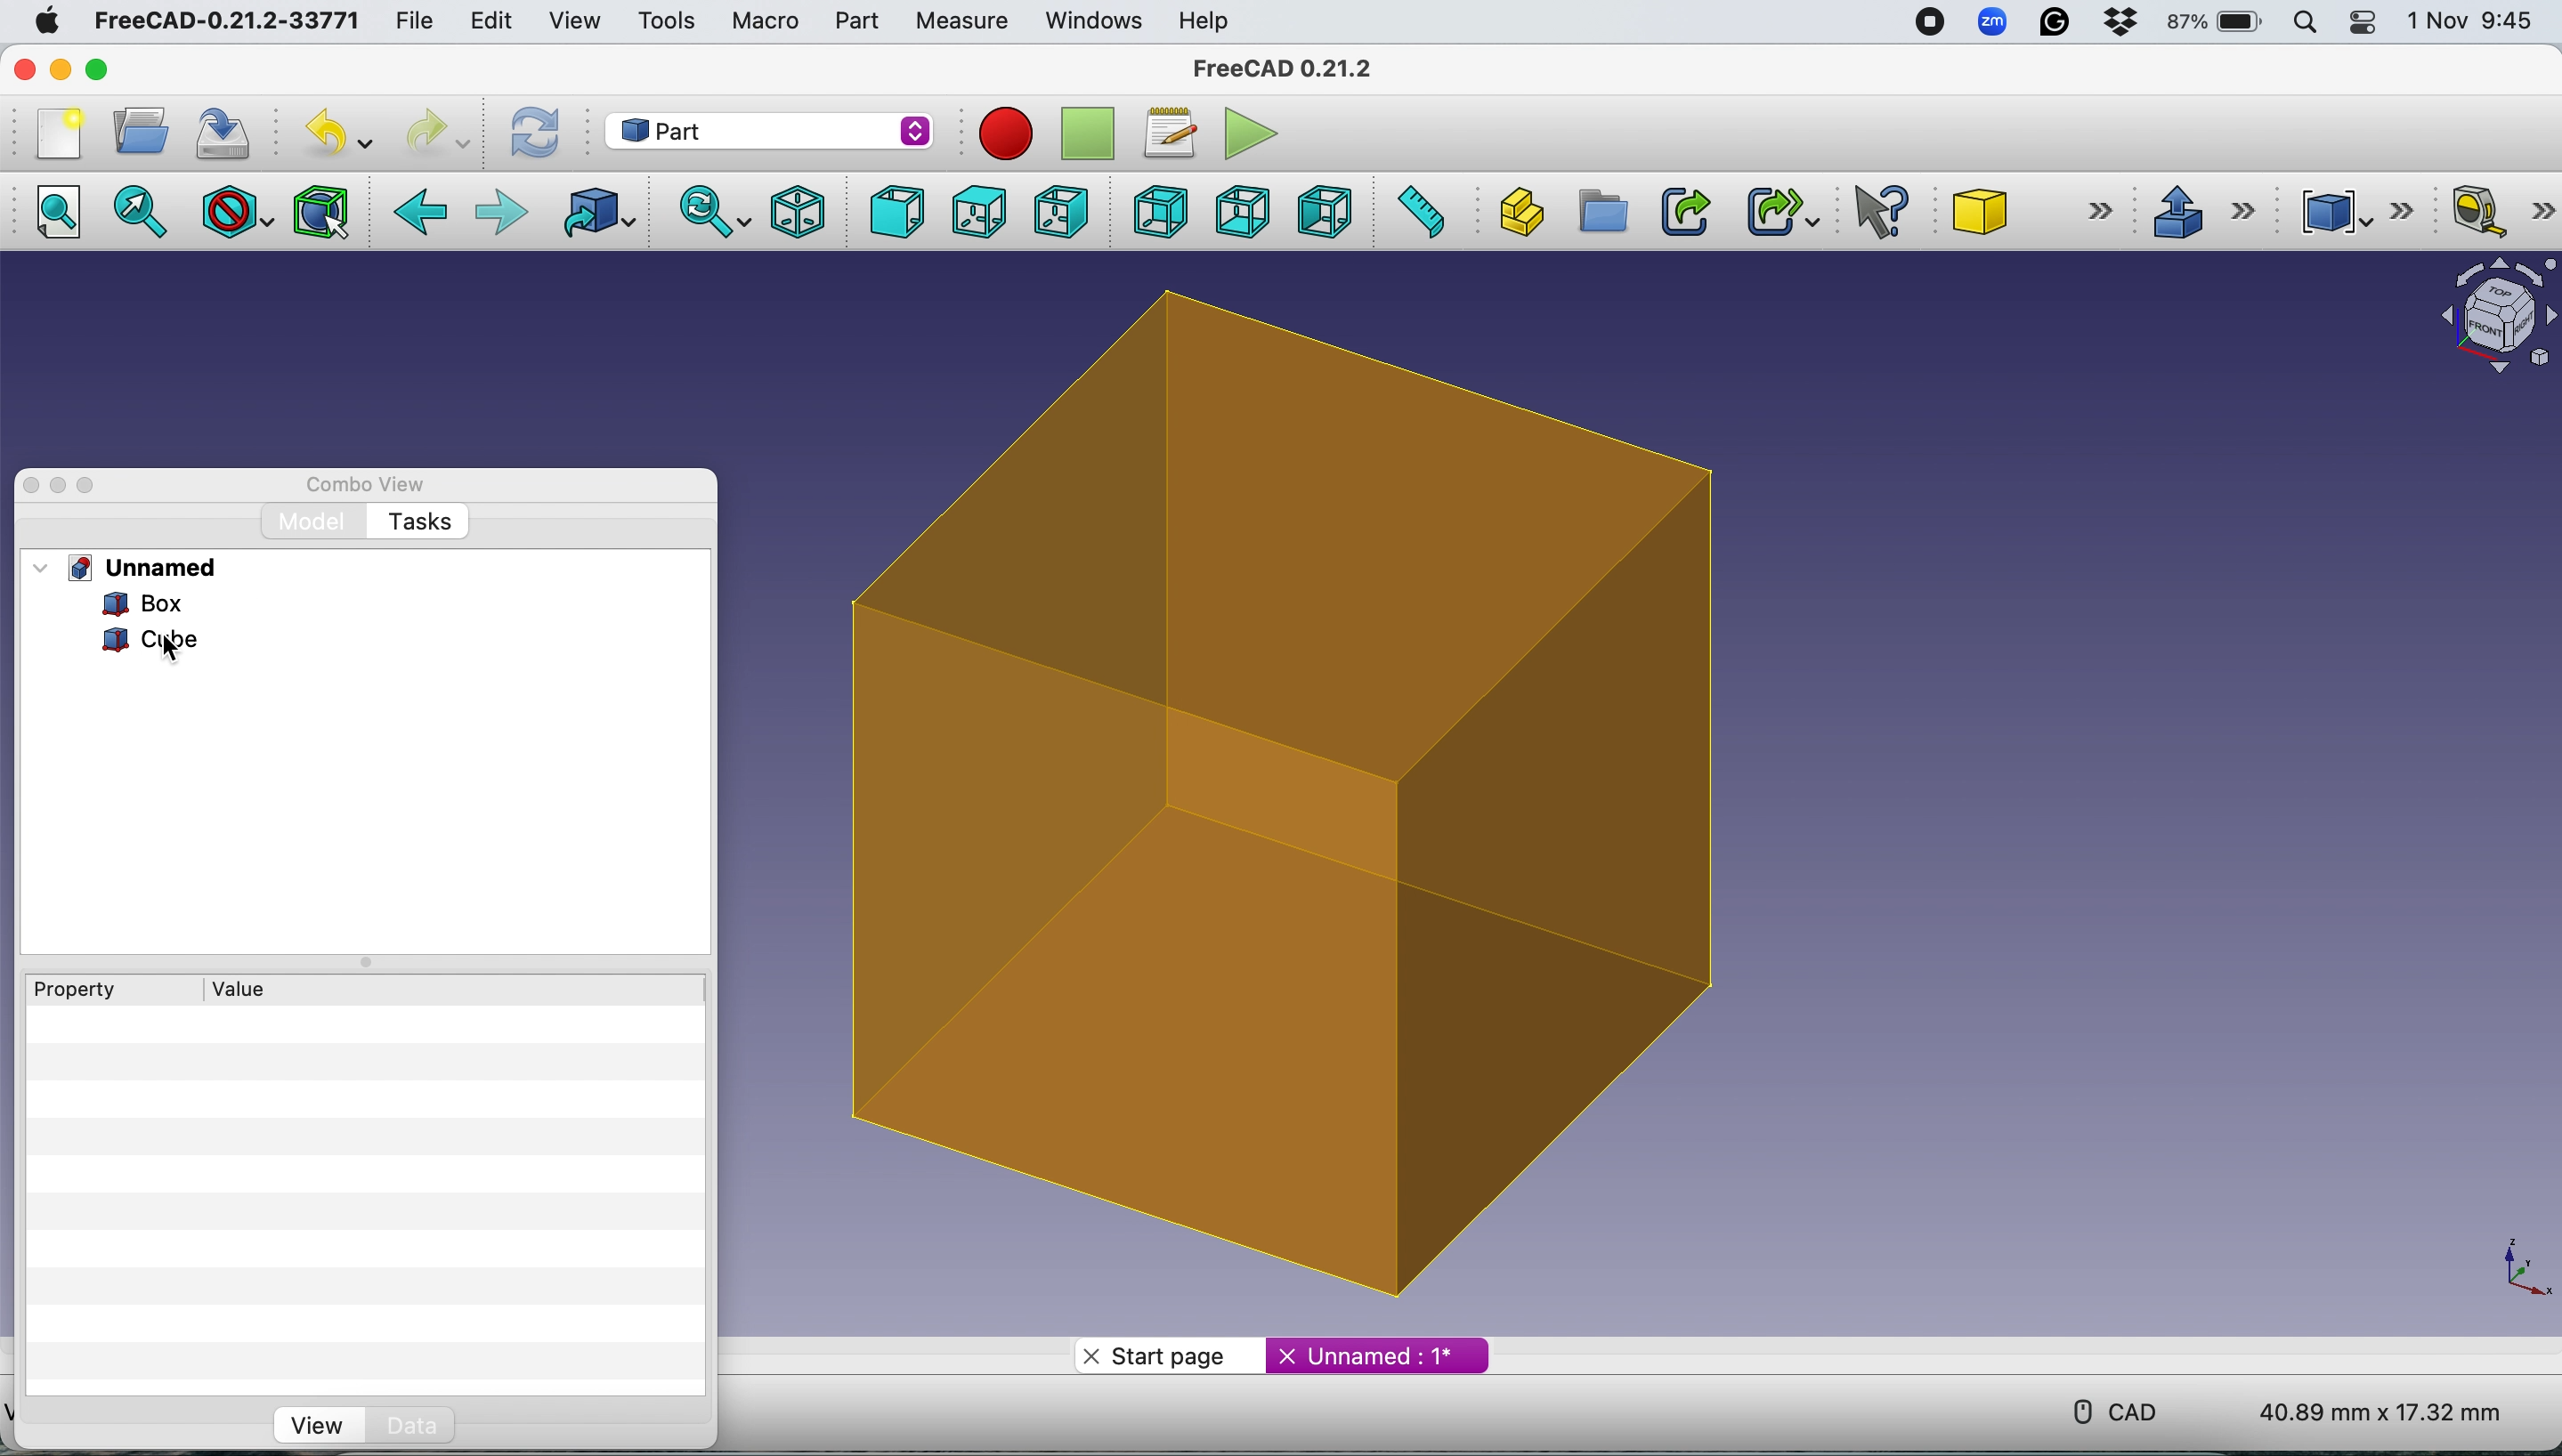 Image resolution: width=2562 pixels, height=1456 pixels. What do you see at coordinates (228, 129) in the screenshot?
I see `Save` at bounding box center [228, 129].